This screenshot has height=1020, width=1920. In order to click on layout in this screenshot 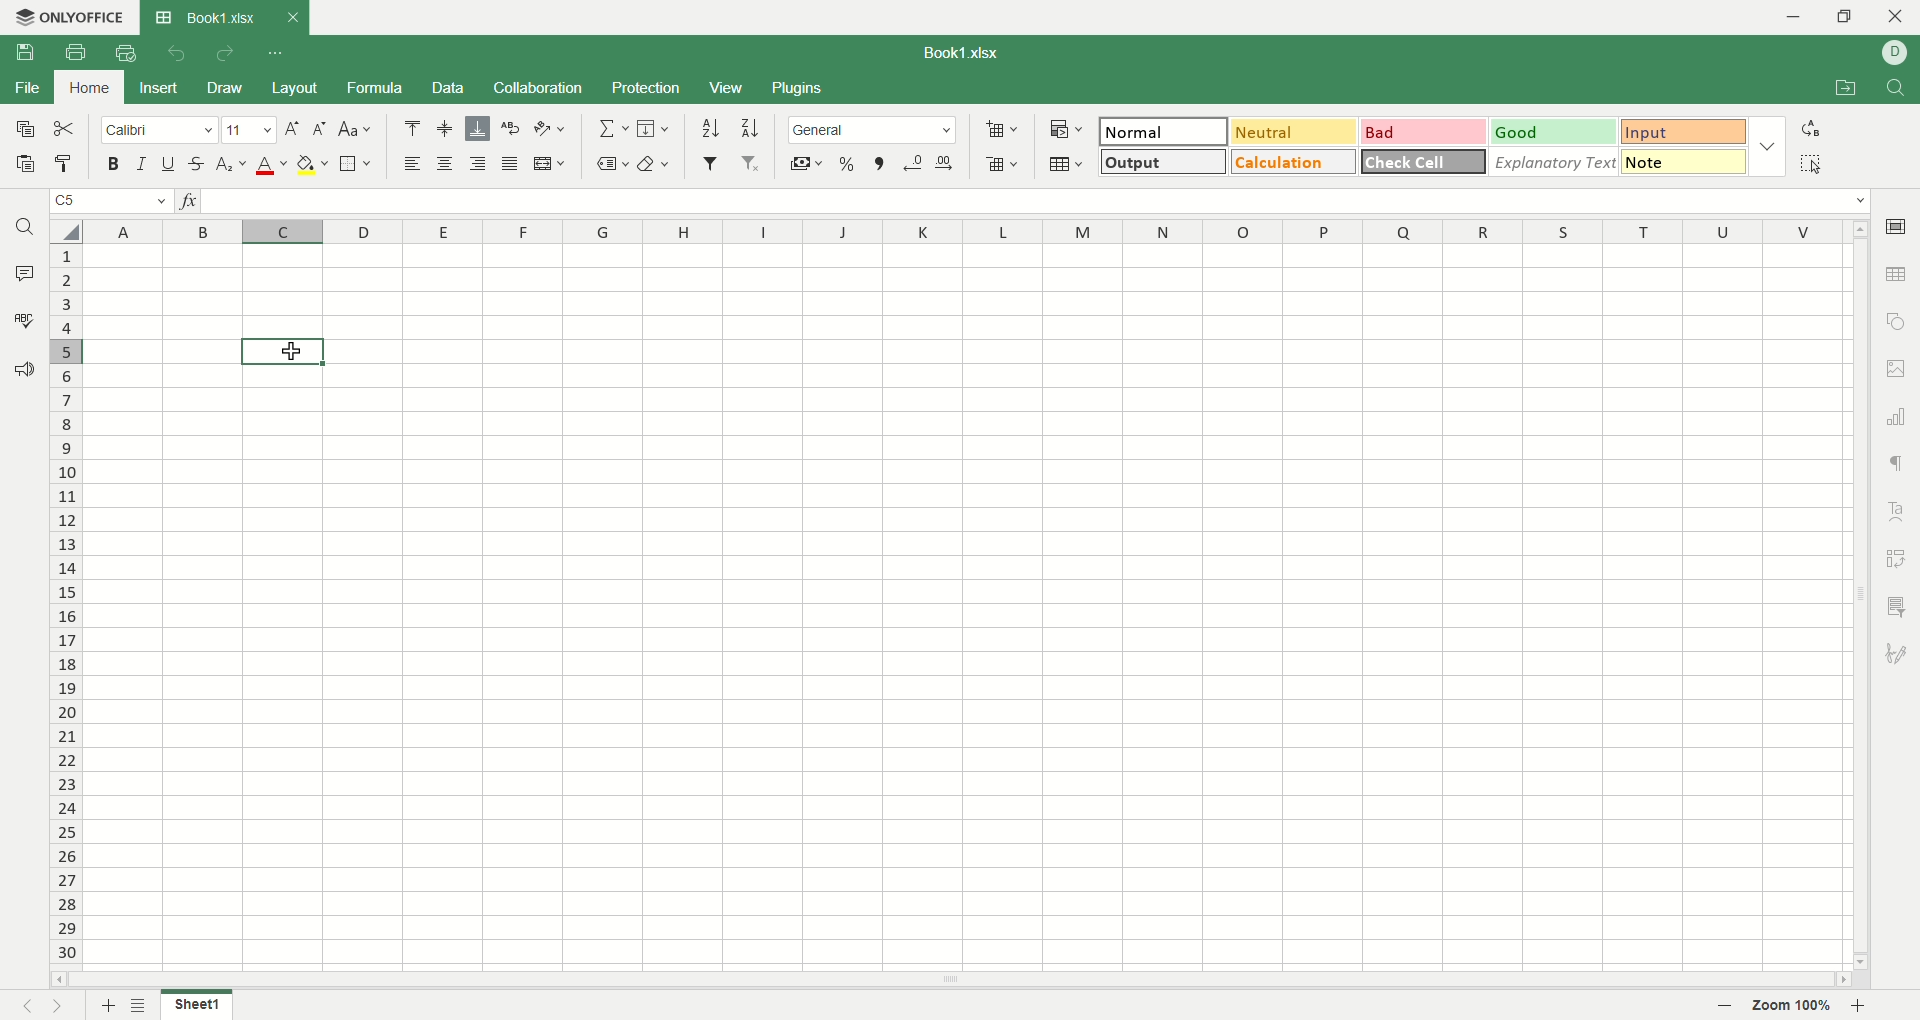, I will do `click(296, 87)`.